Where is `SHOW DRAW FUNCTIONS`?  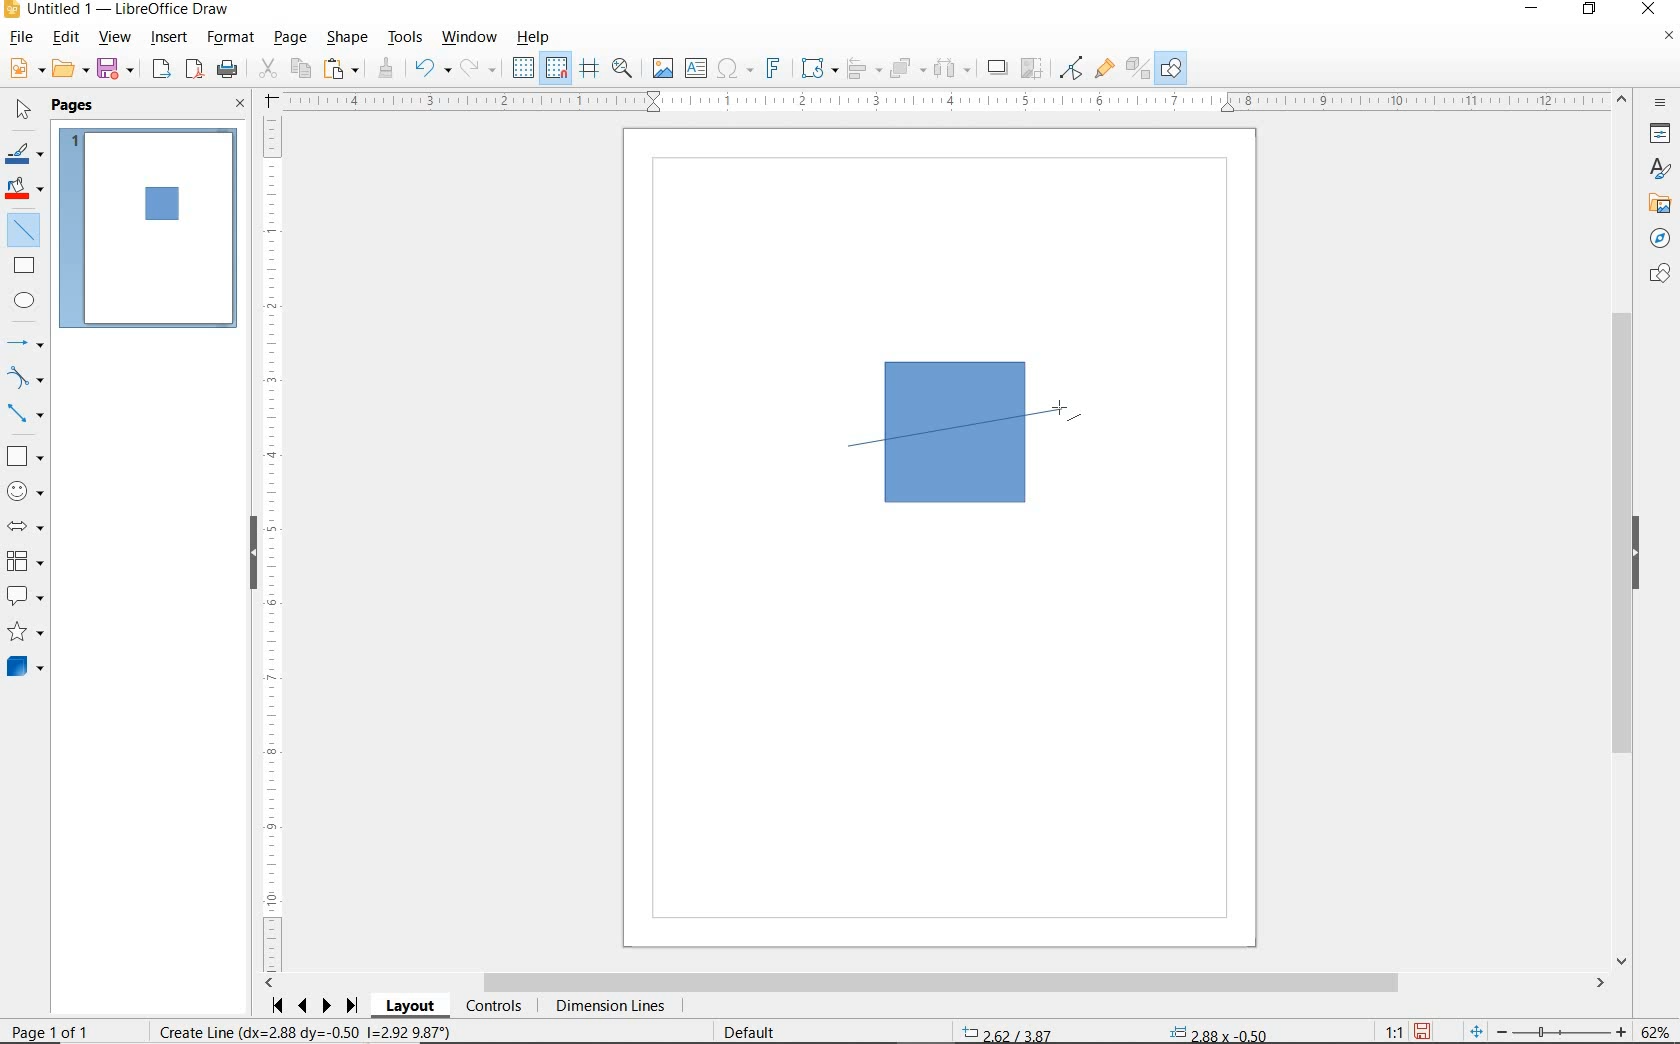 SHOW DRAW FUNCTIONS is located at coordinates (1173, 69).